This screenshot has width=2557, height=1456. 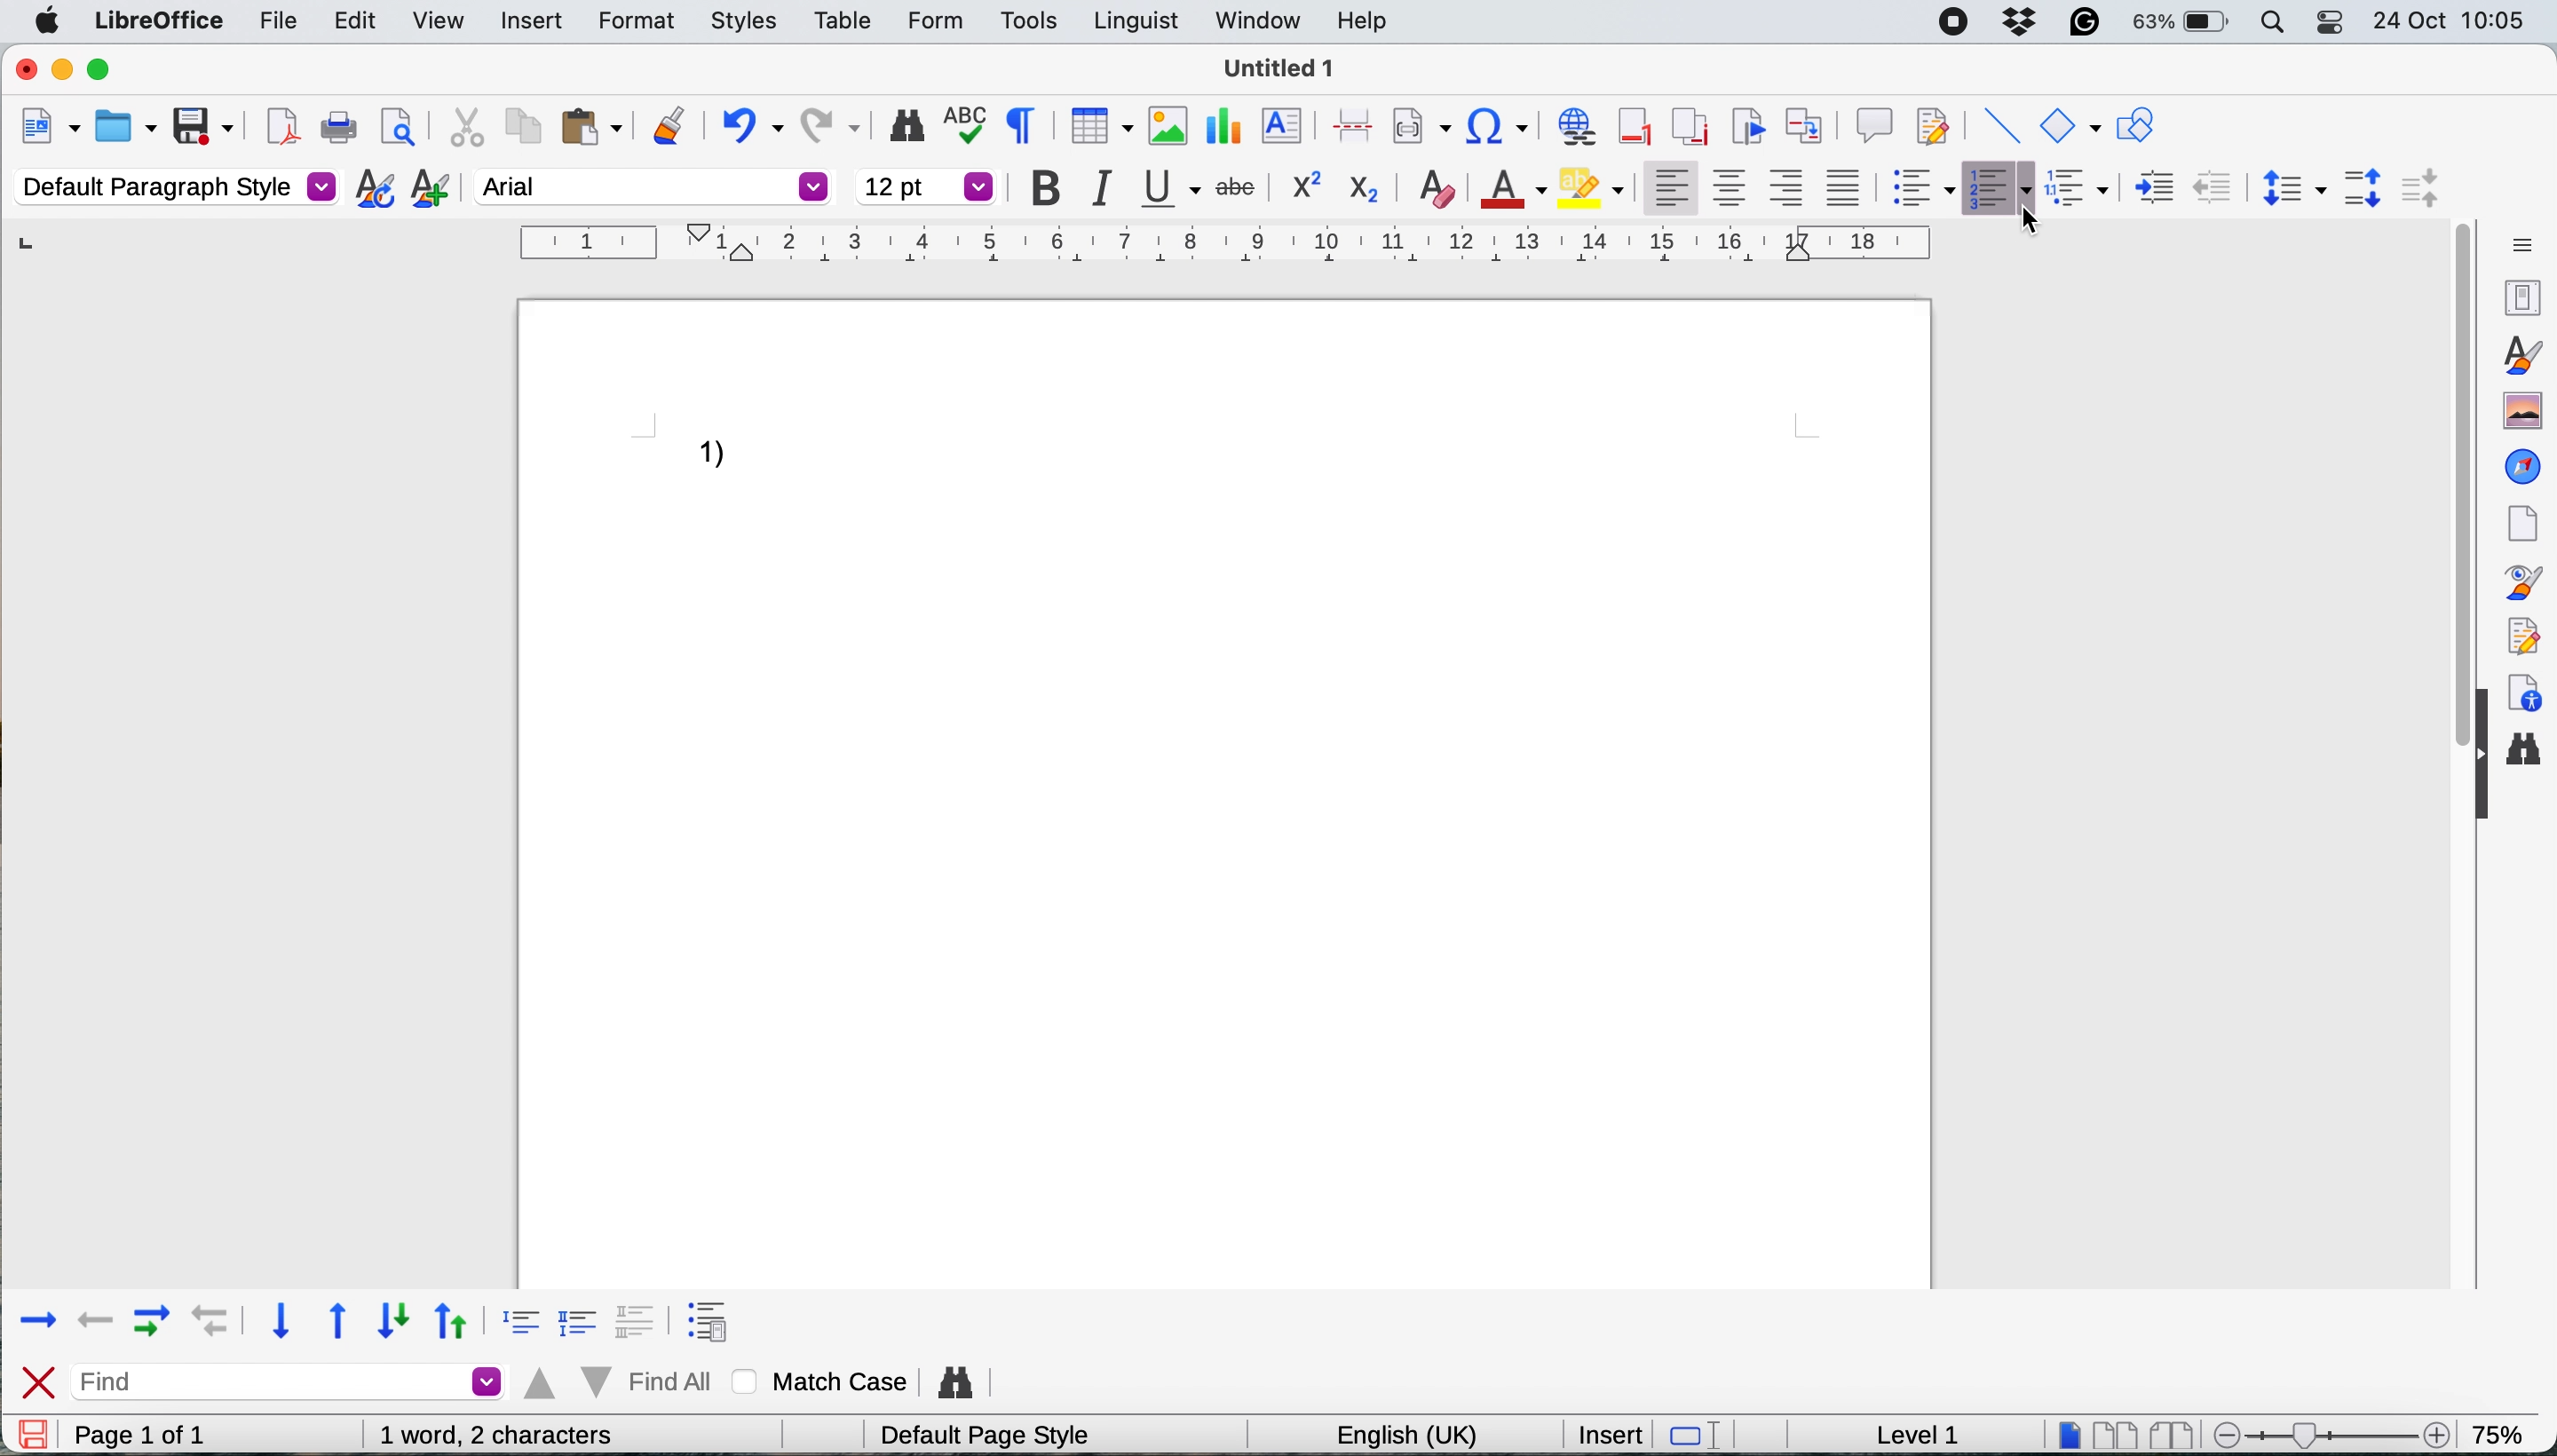 What do you see at coordinates (622, 1382) in the screenshot?
I see `find all` at bounding box center [622, 1382].